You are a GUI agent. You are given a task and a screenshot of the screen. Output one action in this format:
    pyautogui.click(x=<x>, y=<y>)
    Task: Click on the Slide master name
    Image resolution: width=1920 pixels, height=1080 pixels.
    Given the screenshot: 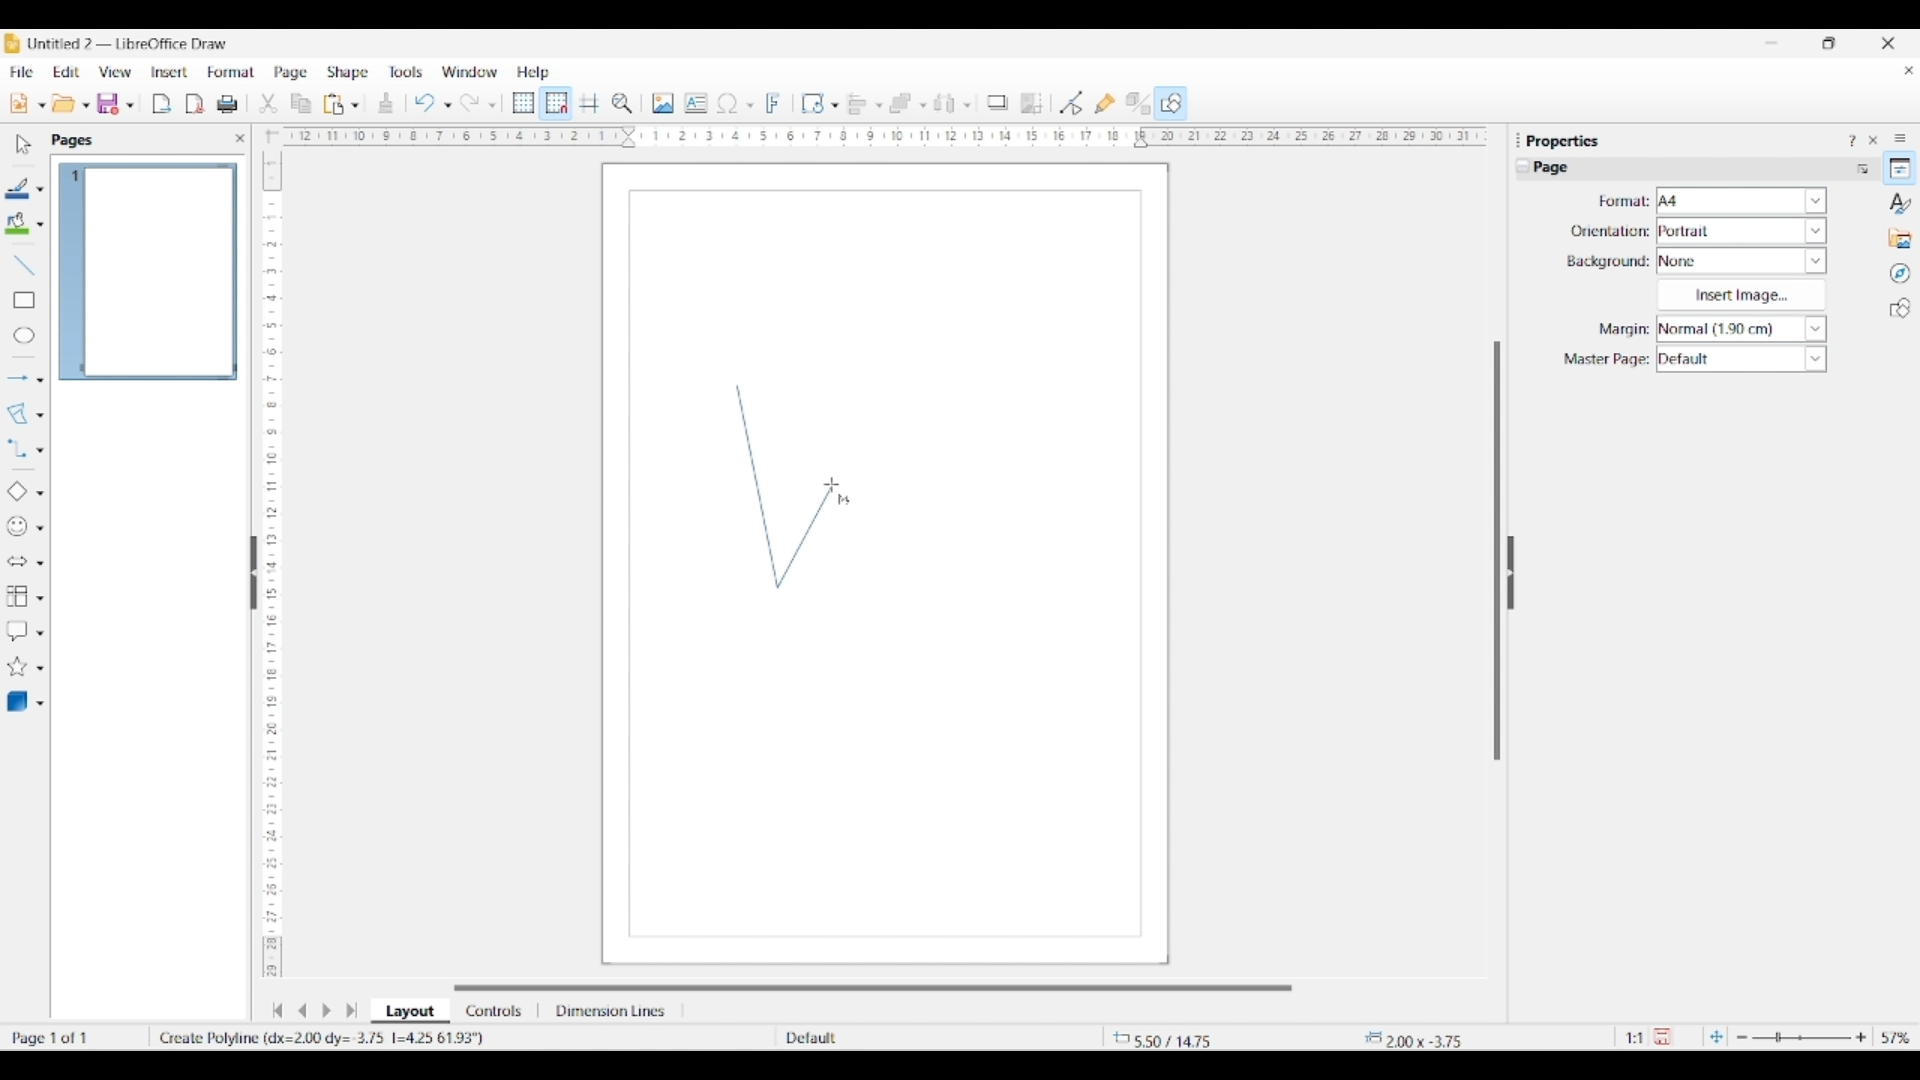 What is the action you would take?
    pyautogui.click(x=897, y=1039)
    